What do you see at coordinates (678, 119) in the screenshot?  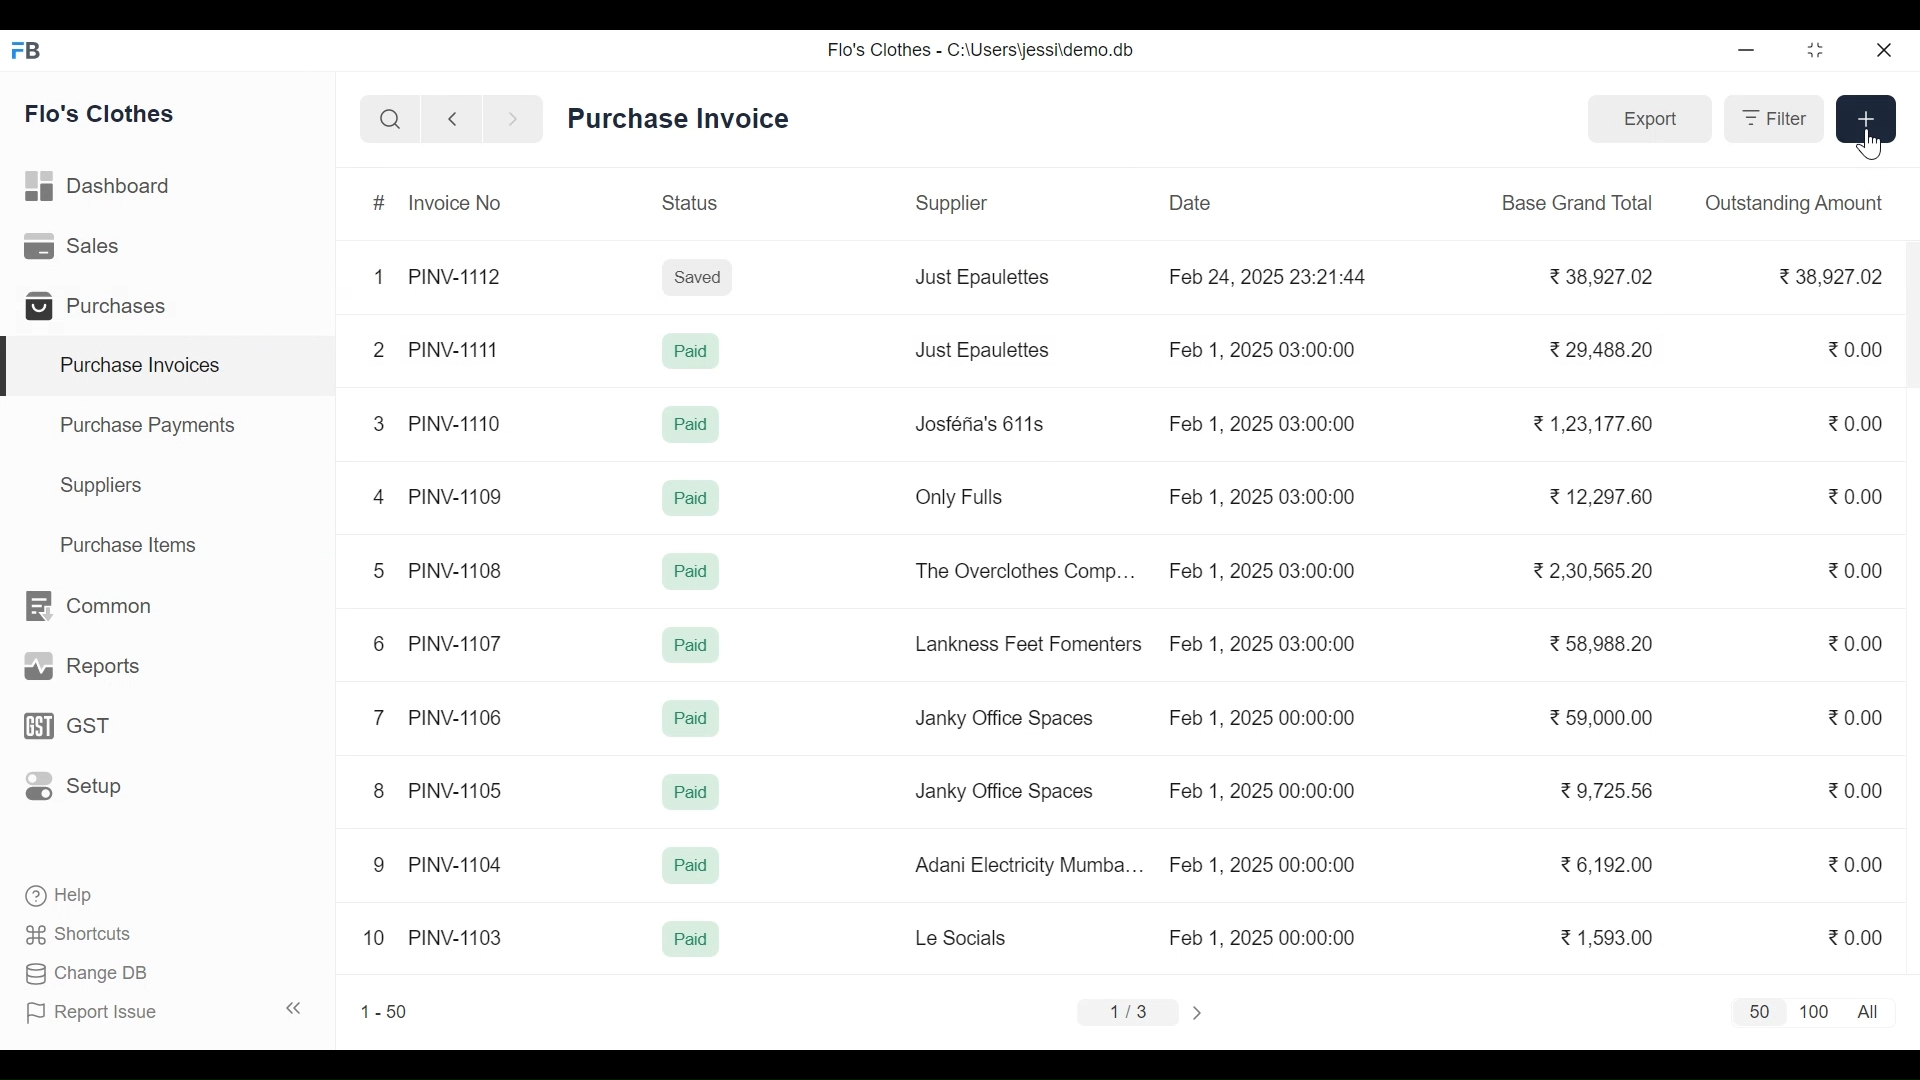 I see `Purchase Invoice` at bounding box center [678, 119].